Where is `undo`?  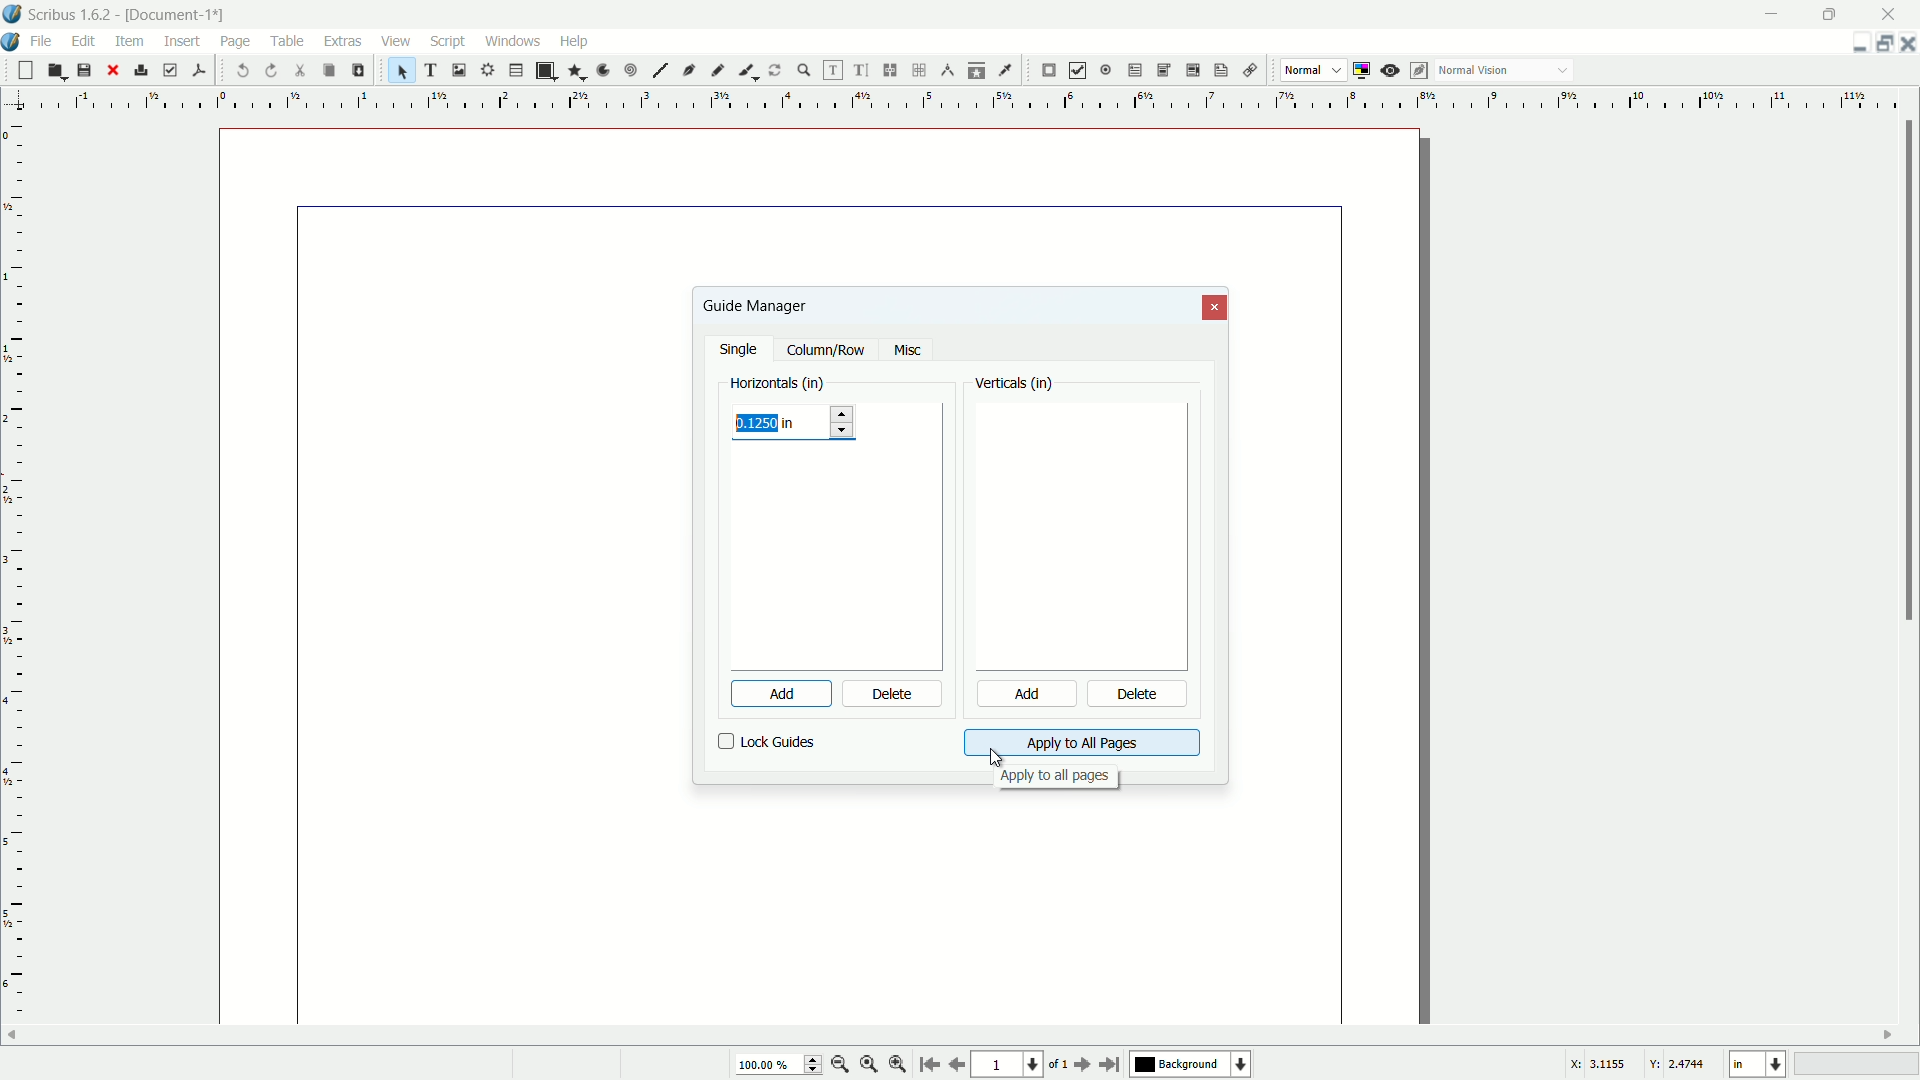
undo is located at coordinates (244, 71).